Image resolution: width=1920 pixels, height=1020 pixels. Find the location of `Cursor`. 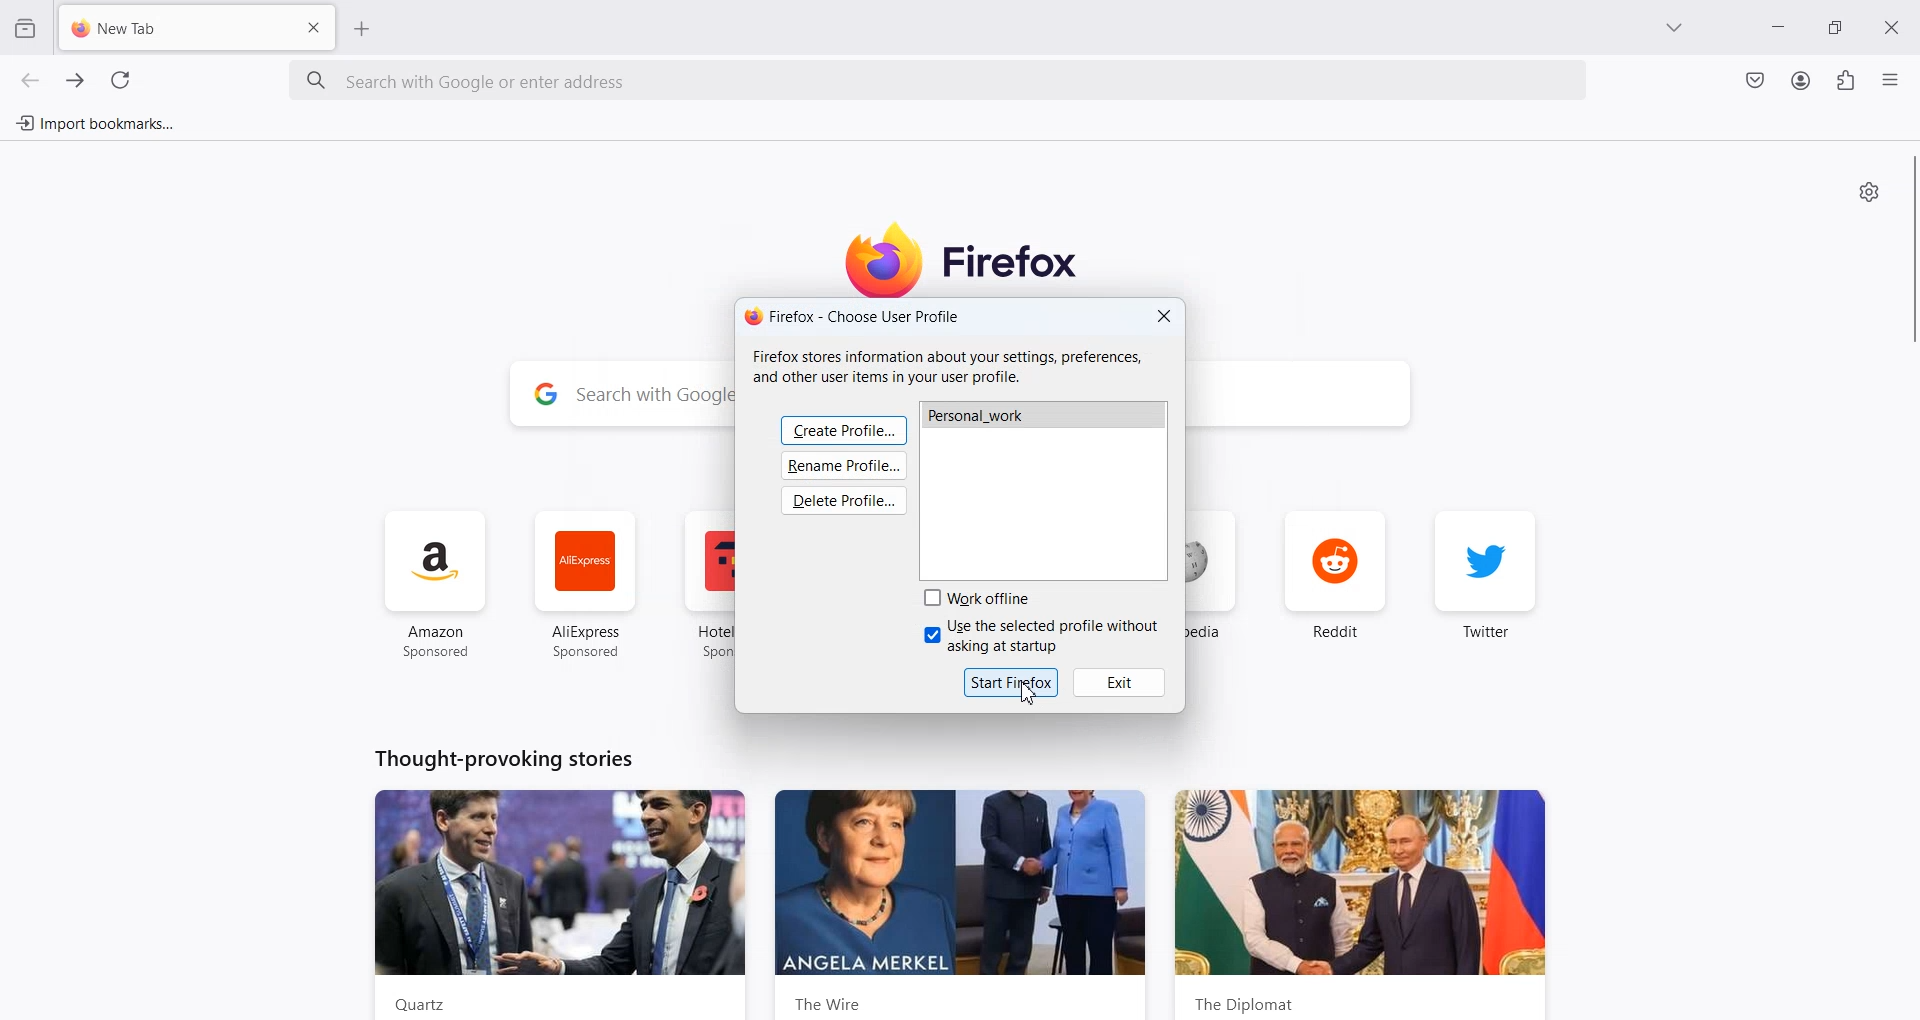

Cursor is located at coordinates (1031, 693).